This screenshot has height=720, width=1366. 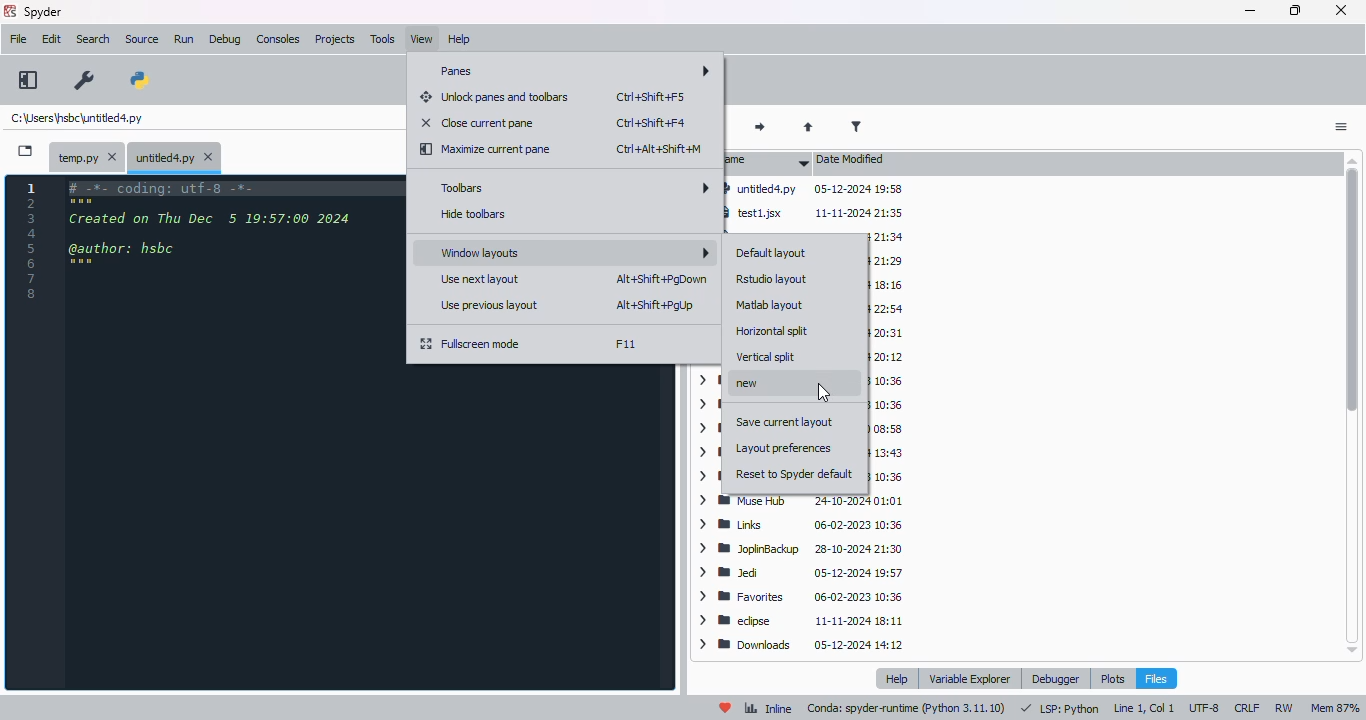 I want to click on PYTHONPATH MANAGER, so click(x=140, y=82).